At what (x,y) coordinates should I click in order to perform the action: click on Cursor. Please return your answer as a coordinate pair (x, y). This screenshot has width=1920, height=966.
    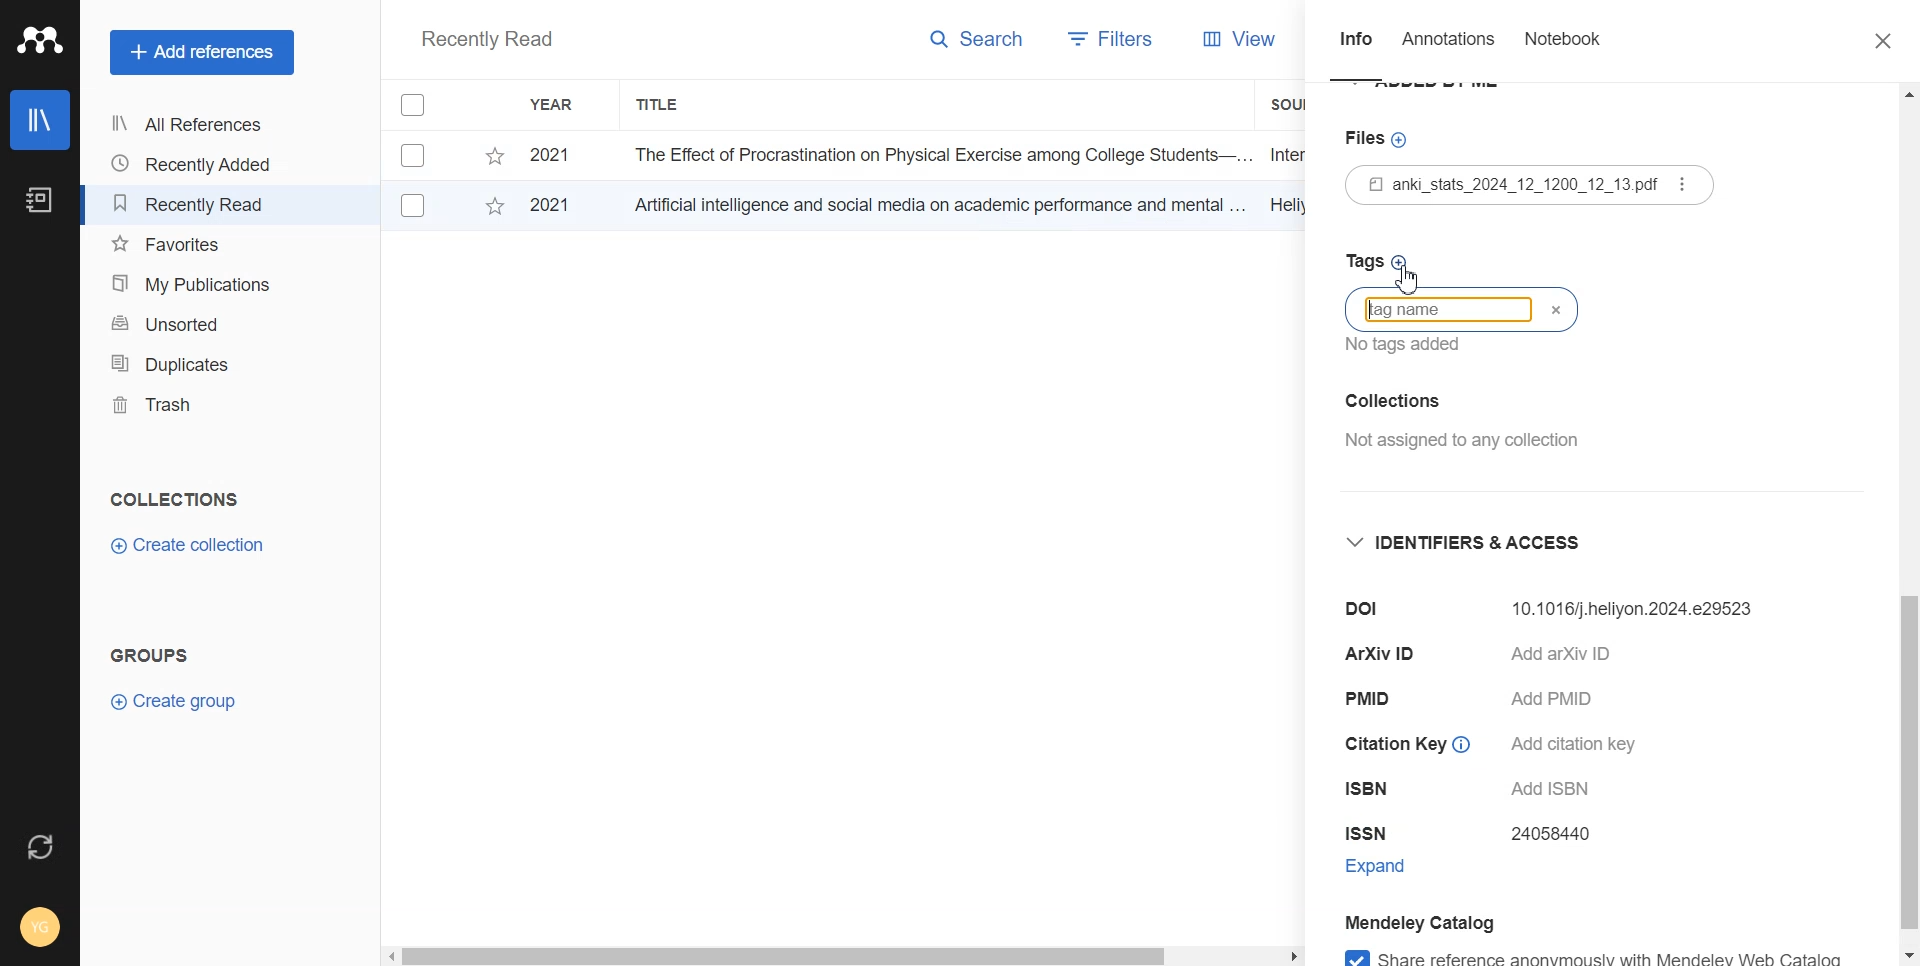
    Looking at the image, I should click on (1409, 275).